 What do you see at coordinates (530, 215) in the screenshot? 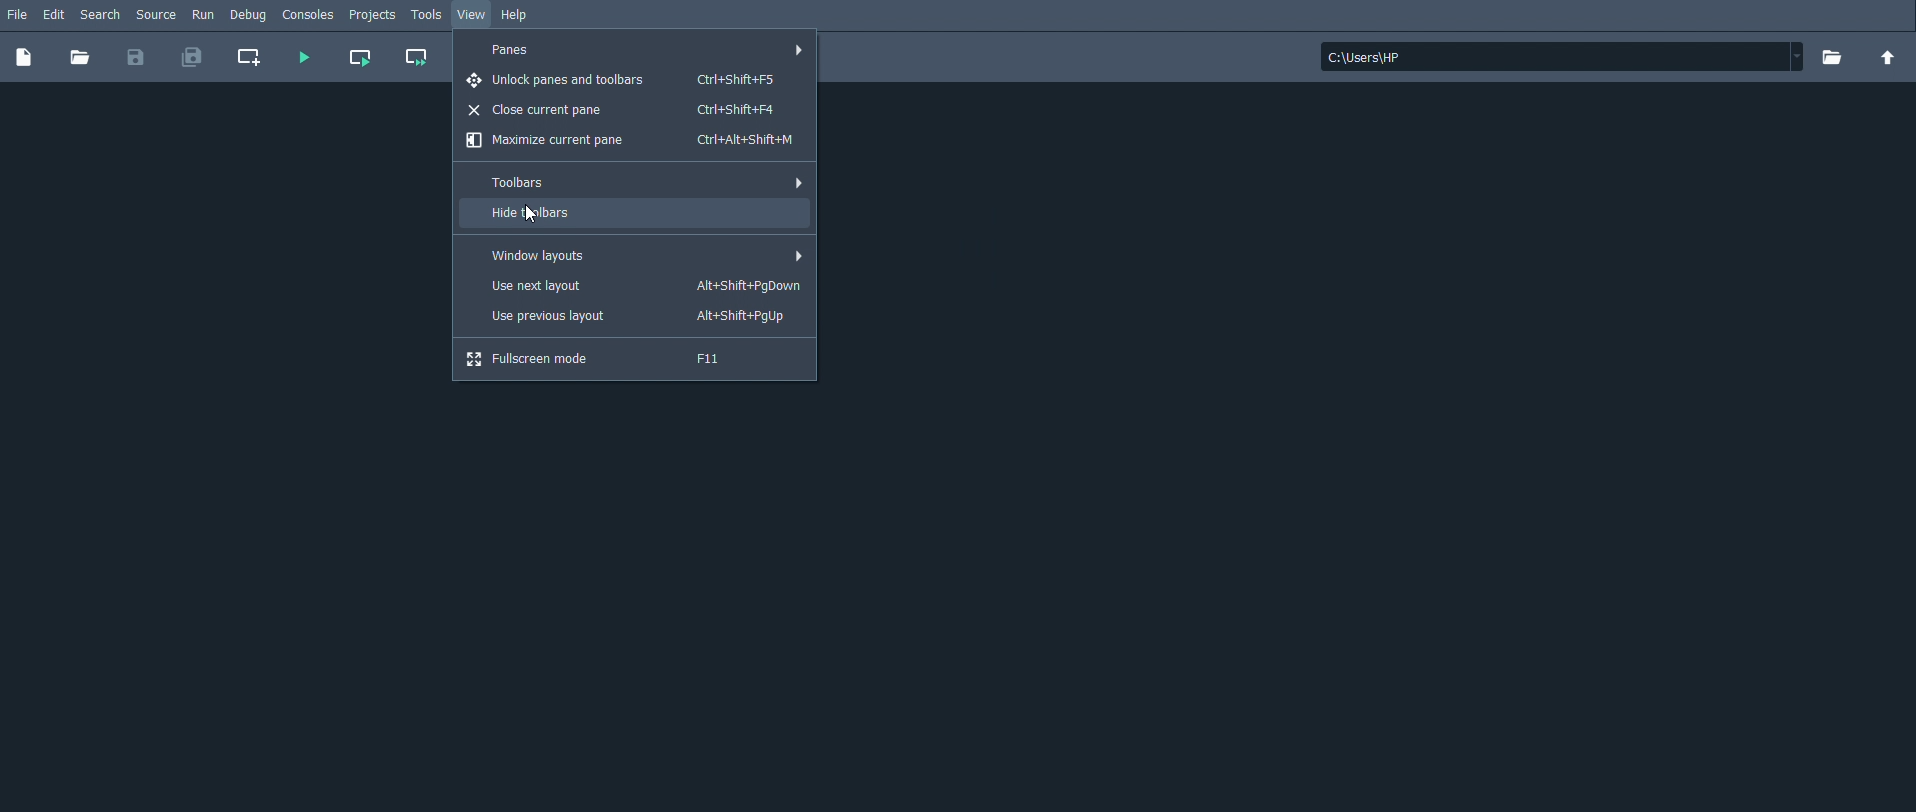
I see `Cursor` at bounding box center [530, 215].